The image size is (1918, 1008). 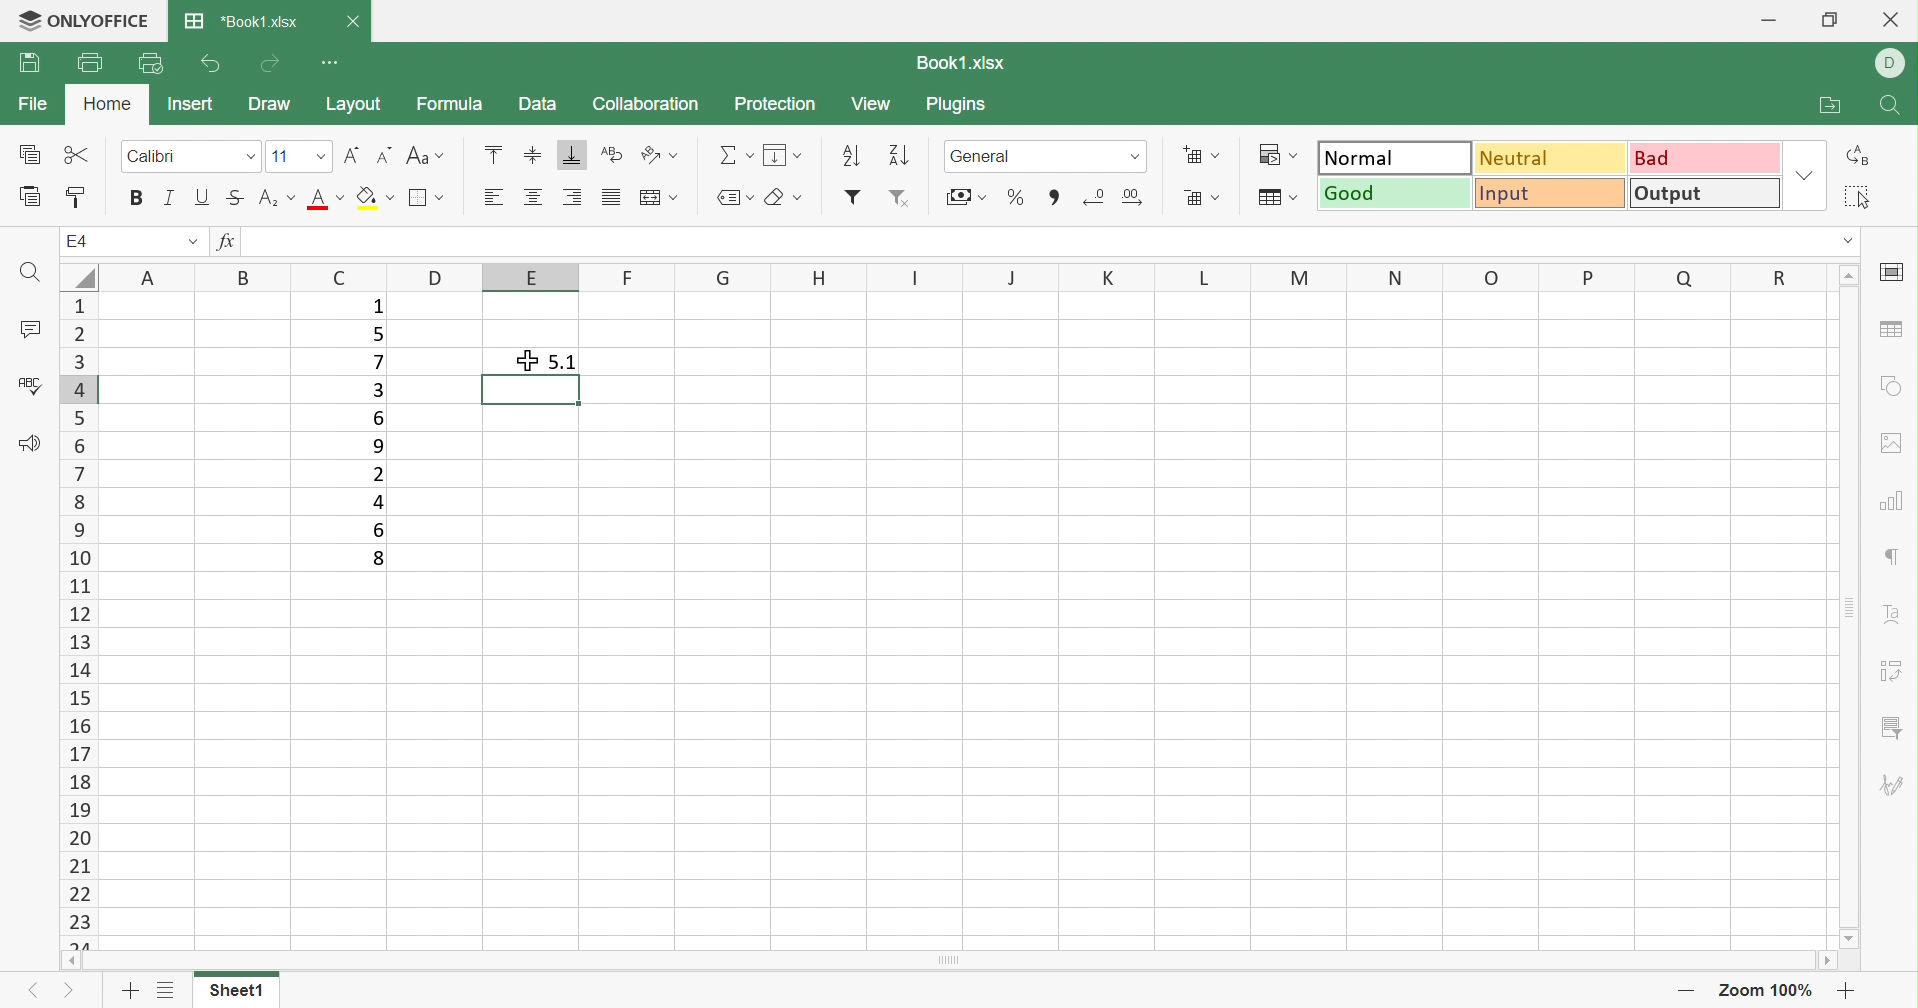 What do you see at coordinates (1849, 243) in the screenshot?
I see `Drop Down` at bounding box center [1849, 243].